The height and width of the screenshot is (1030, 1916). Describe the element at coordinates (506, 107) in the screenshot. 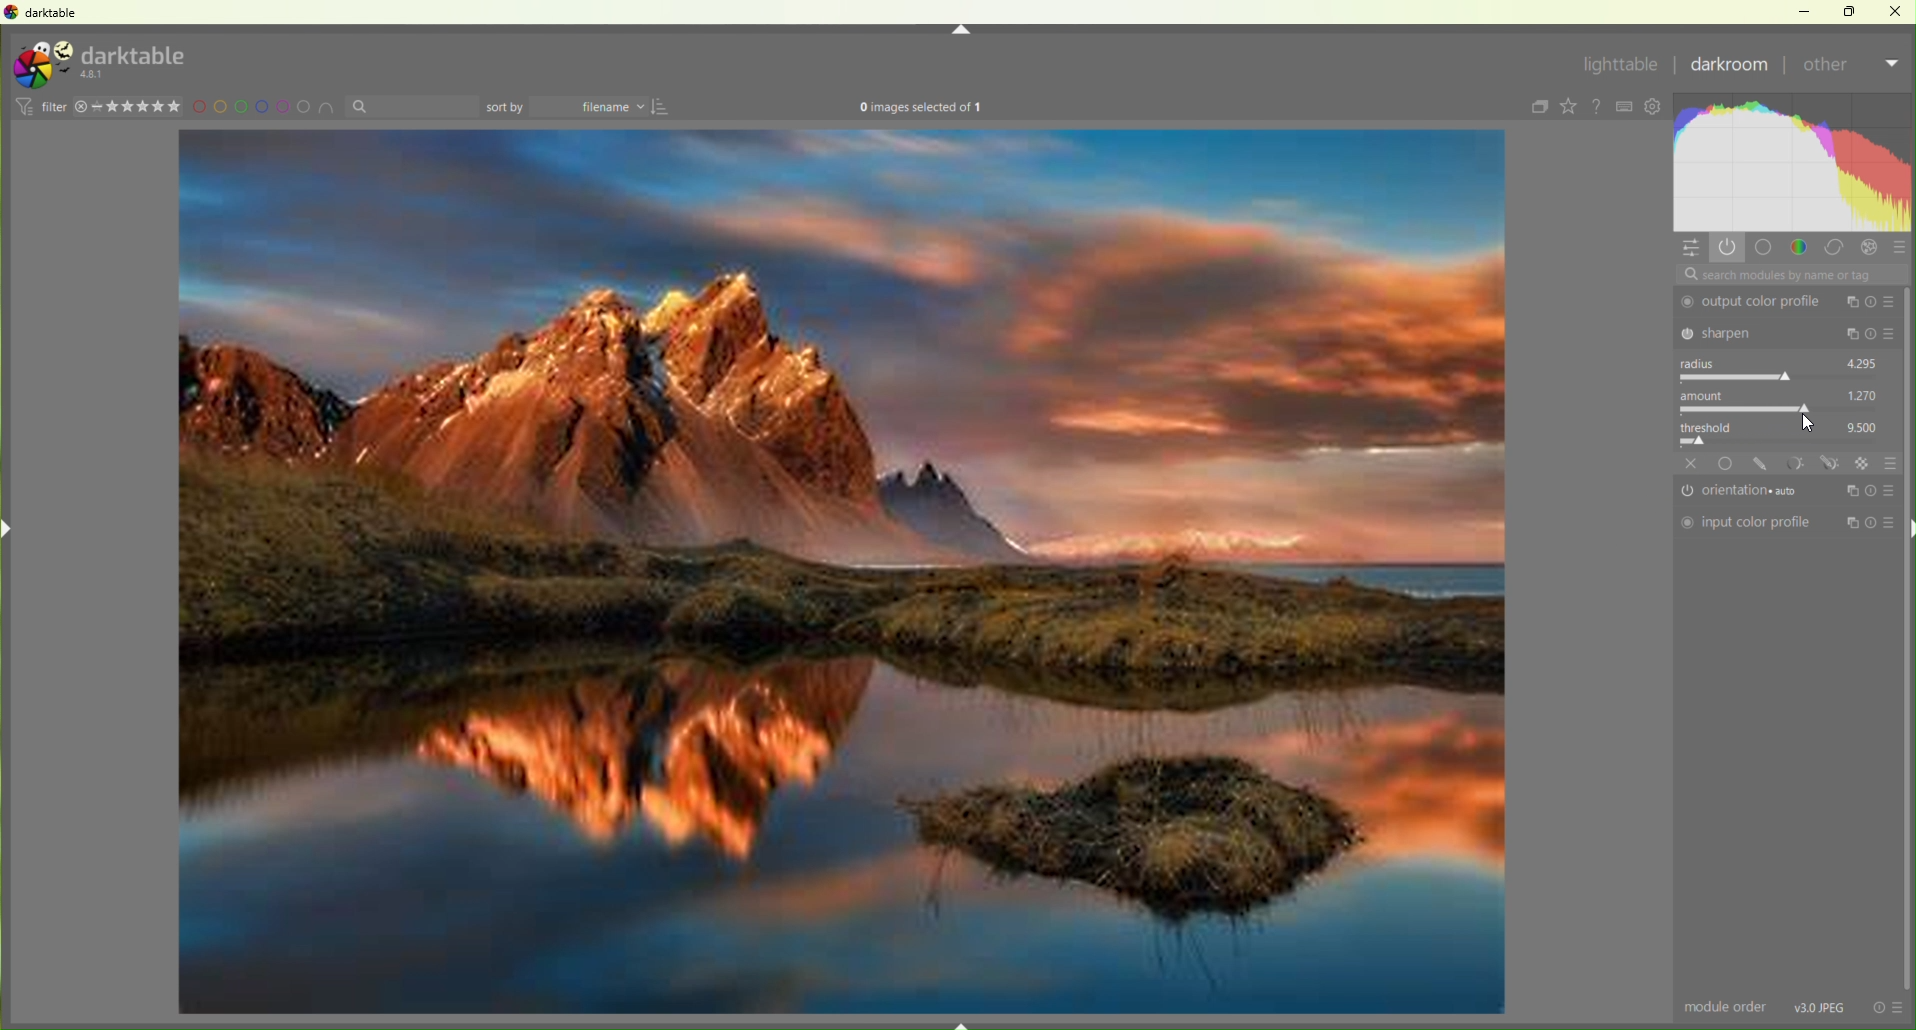

I see `sort by` at that location.